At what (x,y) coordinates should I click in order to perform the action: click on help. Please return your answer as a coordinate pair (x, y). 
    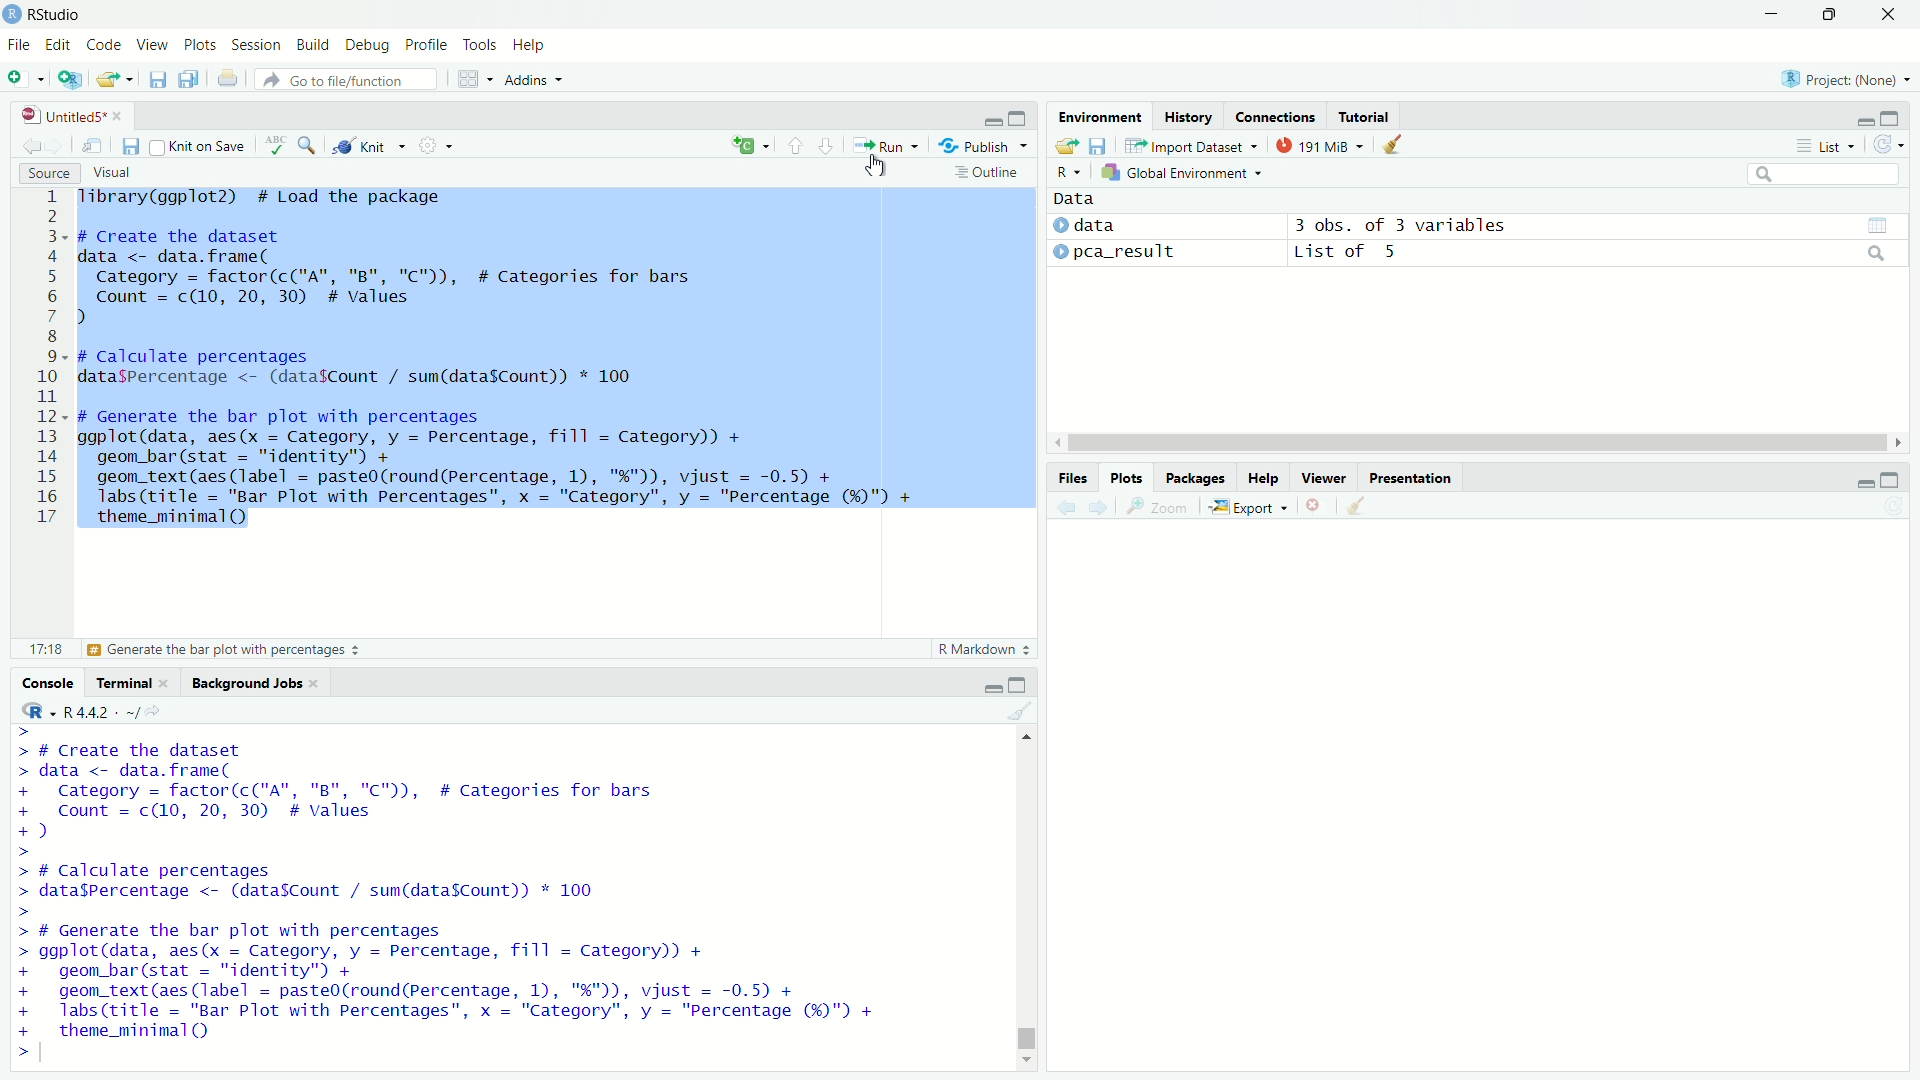
    Looking at the image, I should click on (531, 46).